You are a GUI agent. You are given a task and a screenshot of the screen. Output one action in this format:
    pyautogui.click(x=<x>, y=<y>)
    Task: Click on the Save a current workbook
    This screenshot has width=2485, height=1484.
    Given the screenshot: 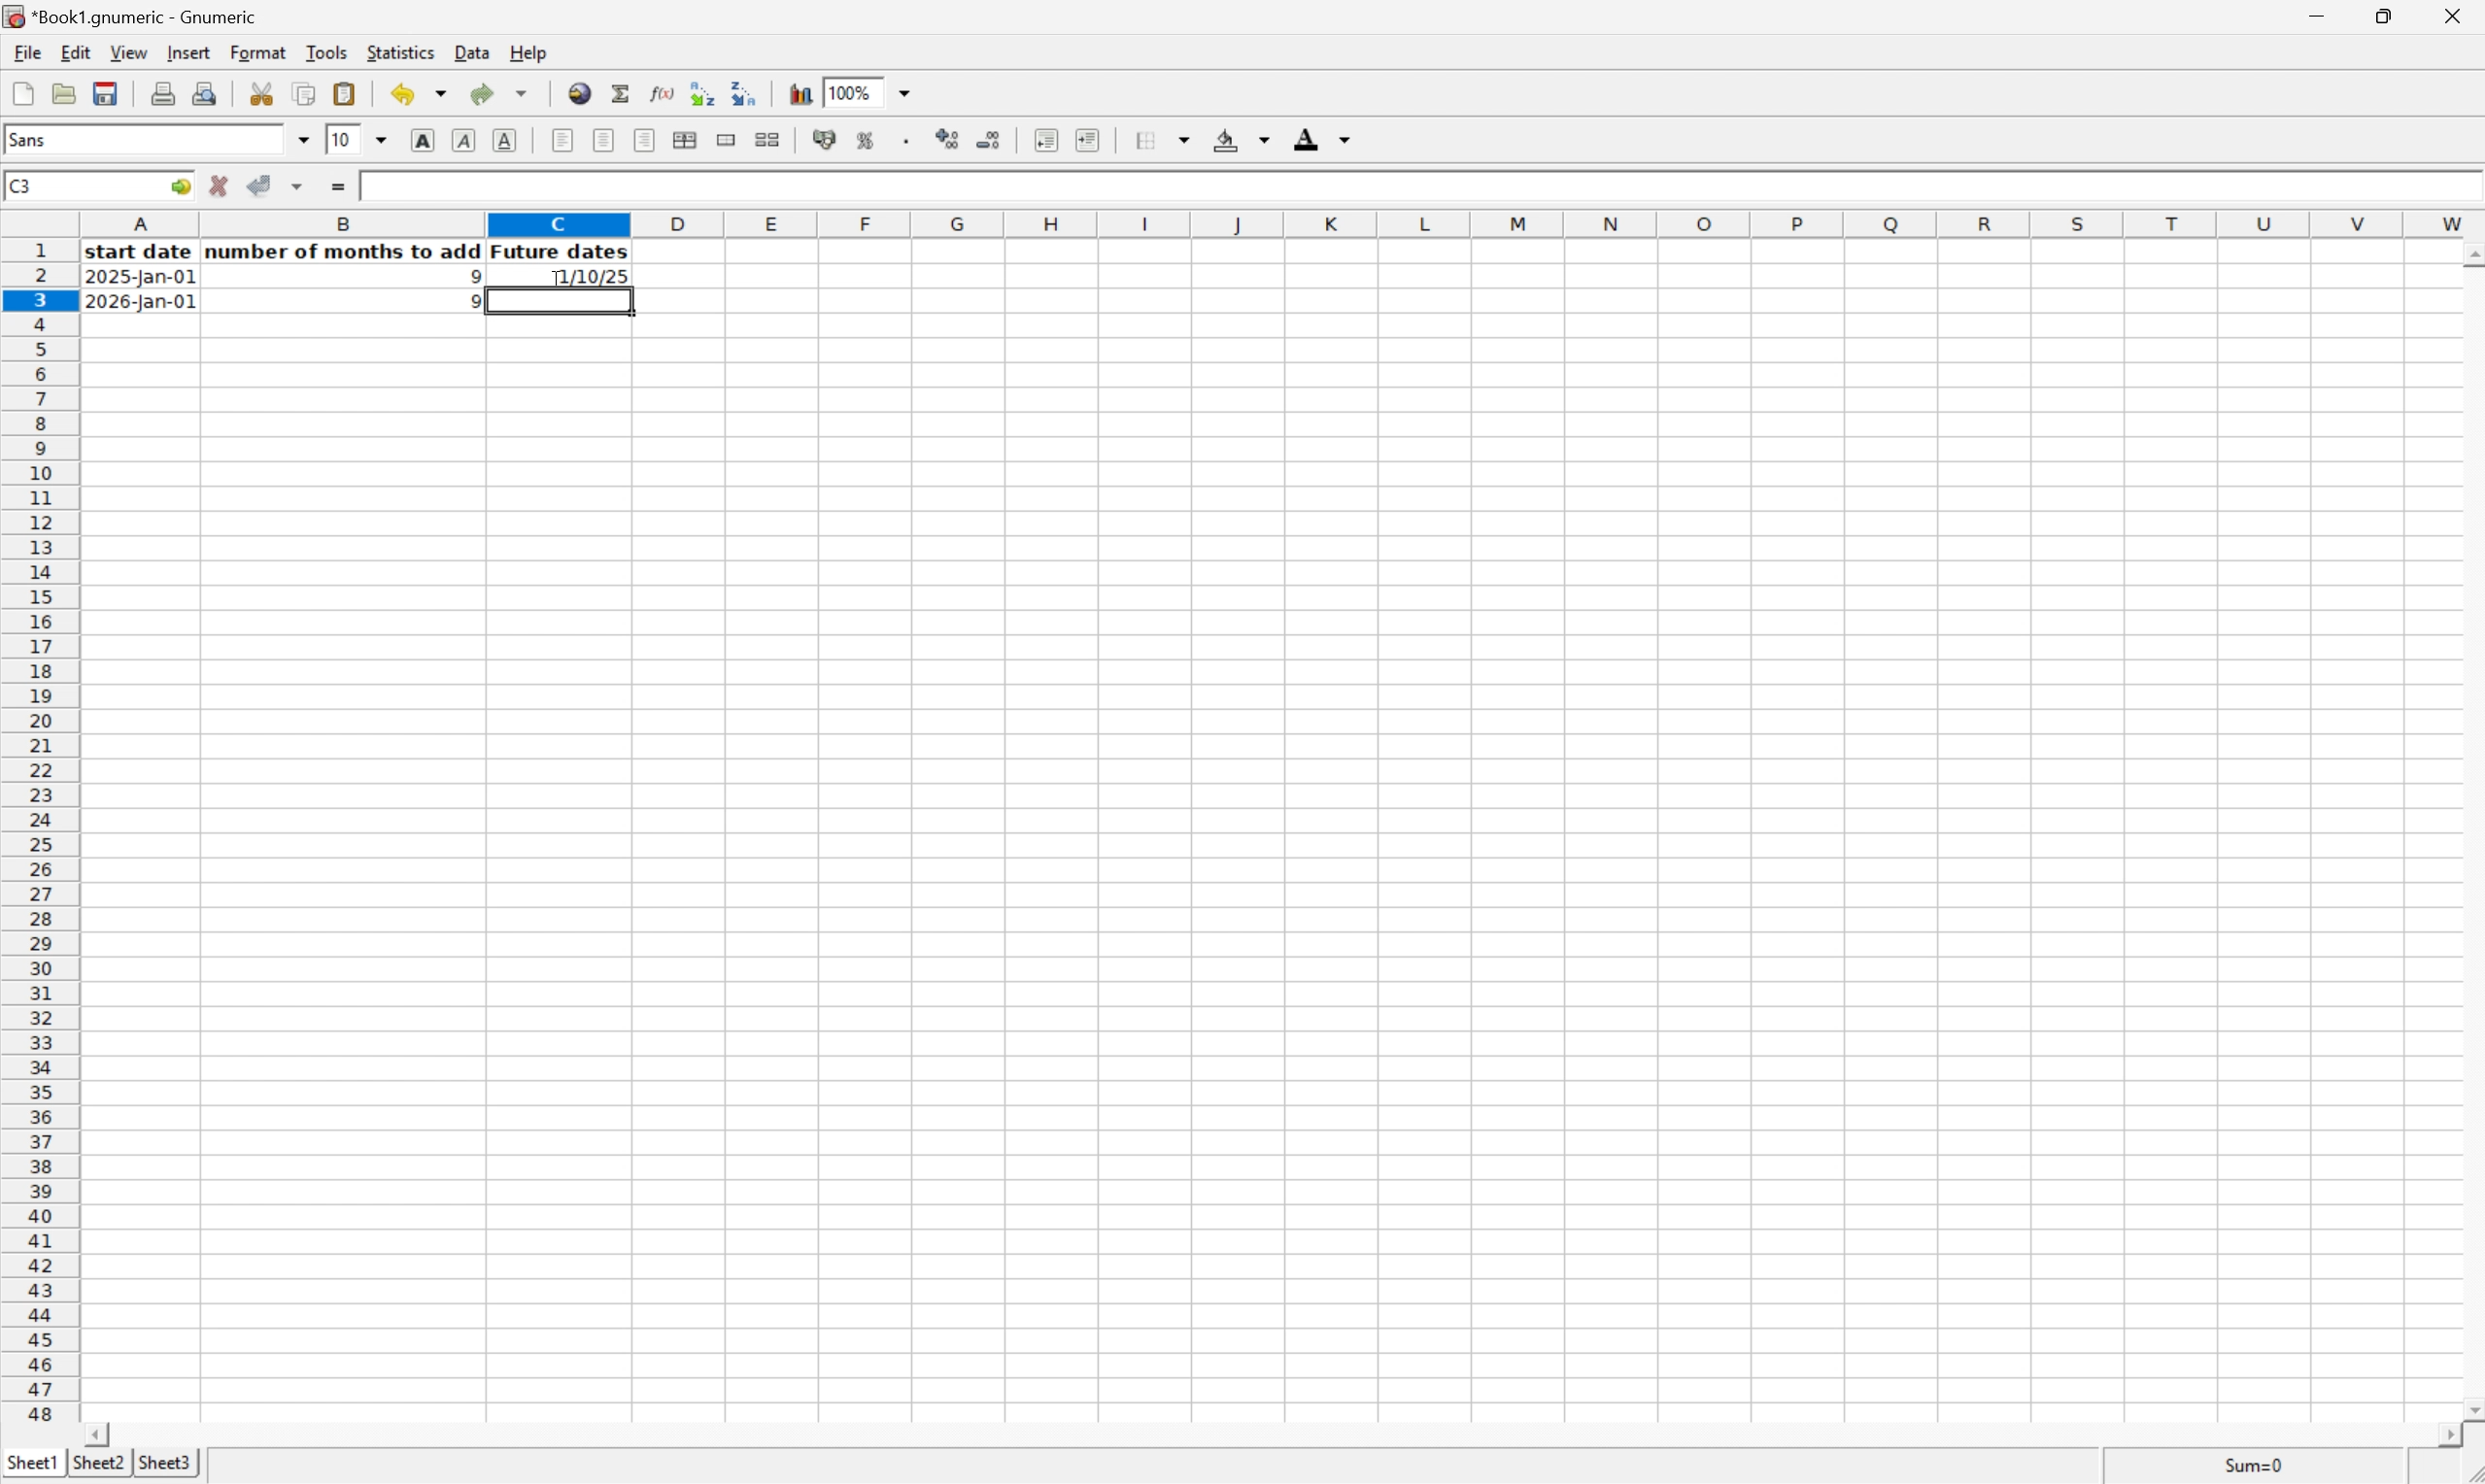 What is the action you would take?
    pyautogui.click(x=110, y=93)
    